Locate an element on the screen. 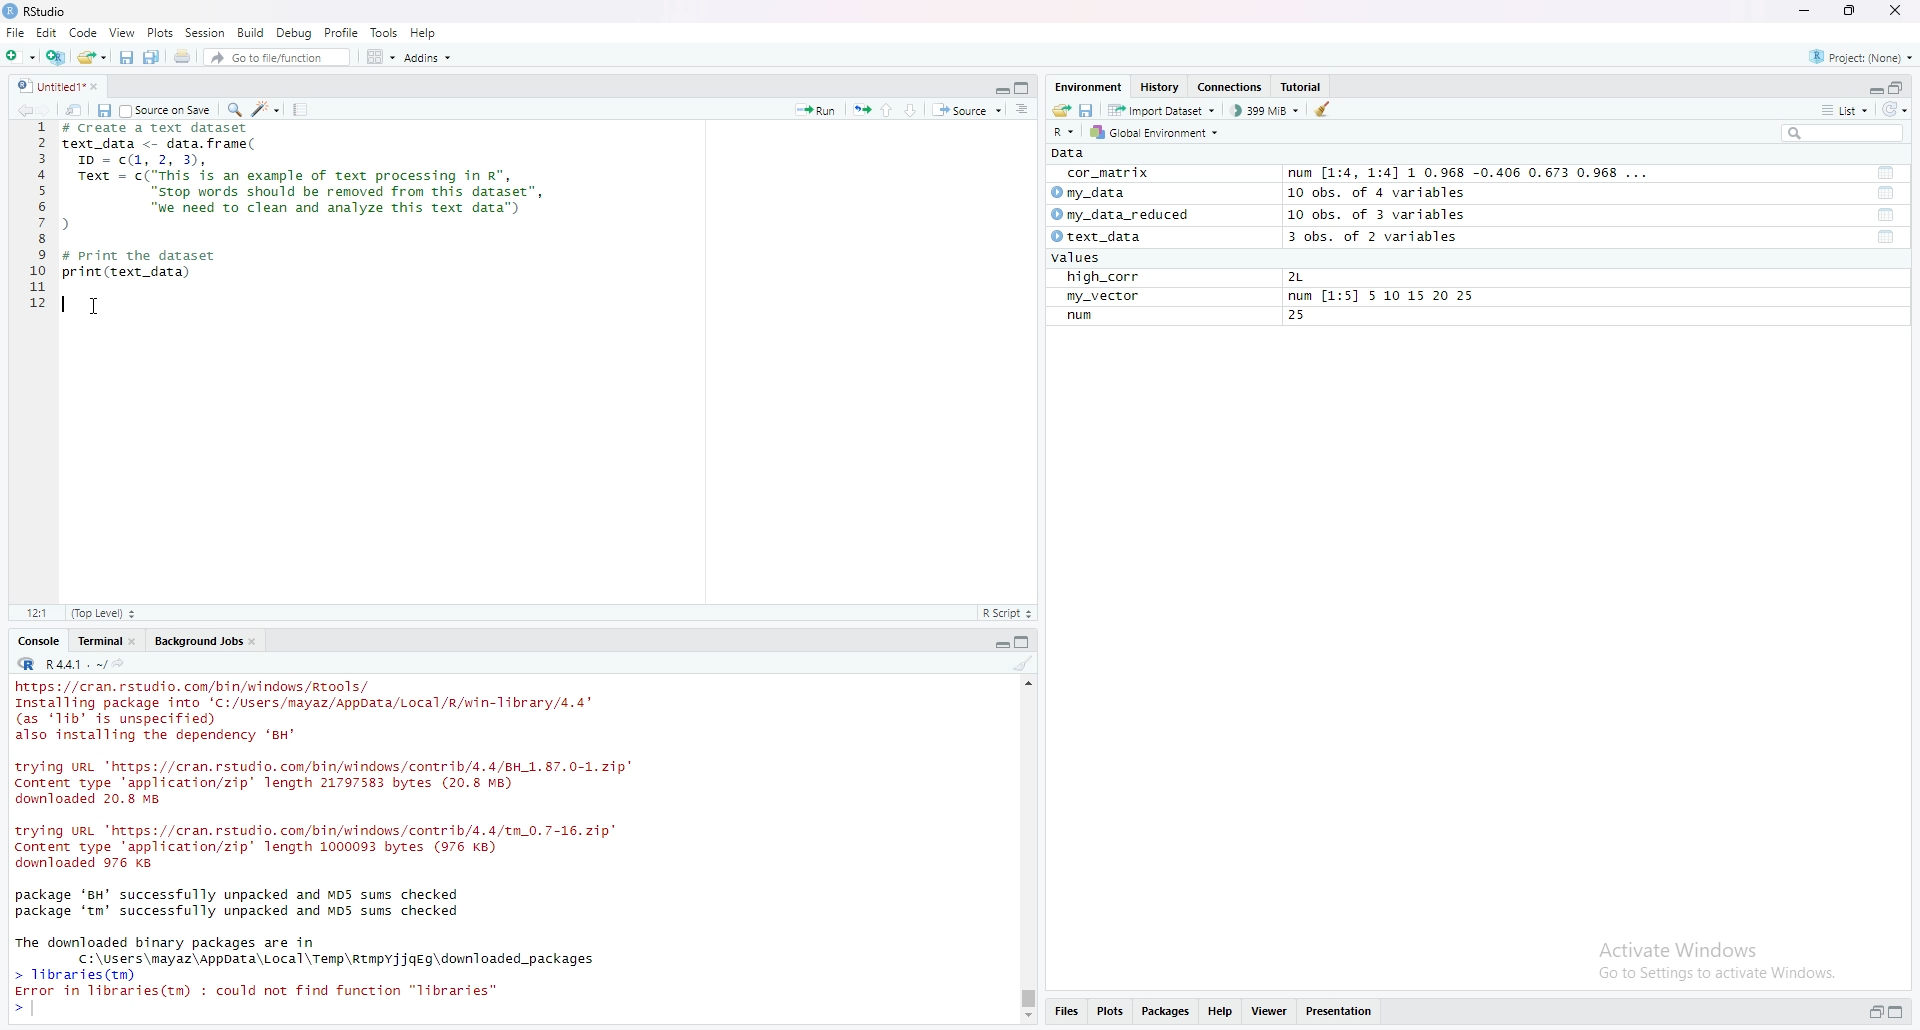 The height and width of the screenshot is (1030, 1920). go to previous section is located at coordinates (889, 108).